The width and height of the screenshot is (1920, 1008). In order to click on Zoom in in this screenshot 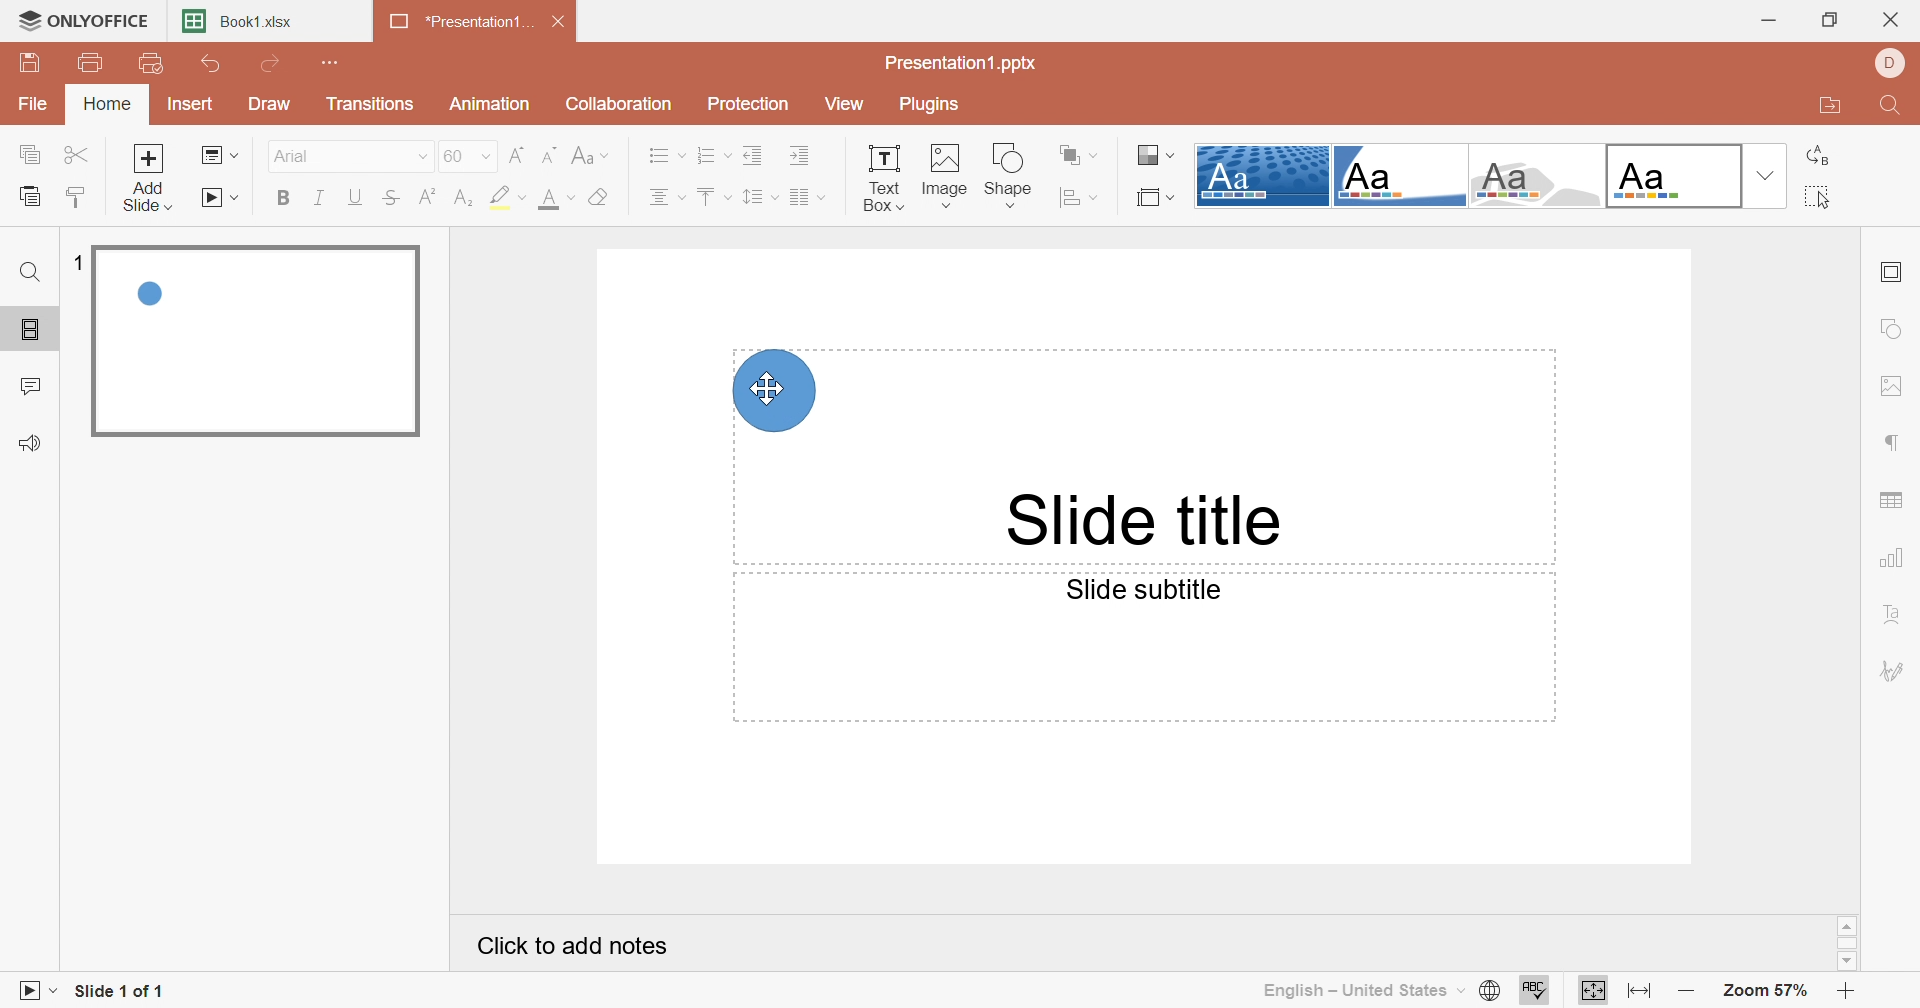, I will do `click(1848, 993)`.